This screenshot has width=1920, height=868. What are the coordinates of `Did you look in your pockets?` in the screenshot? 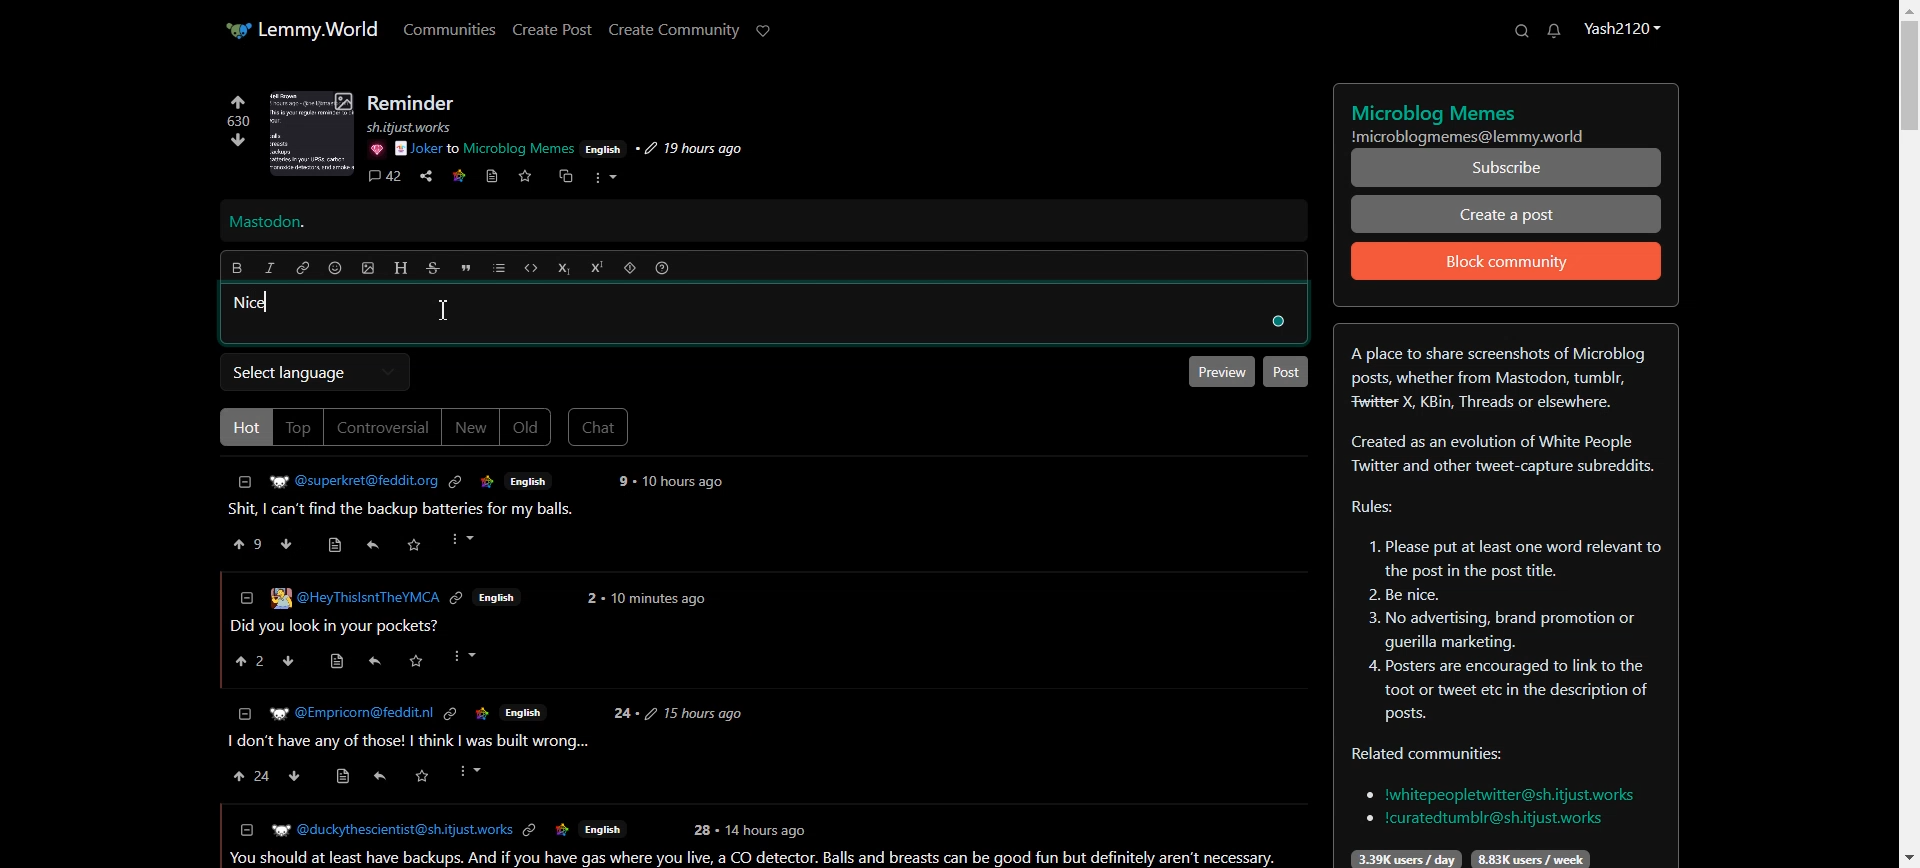 It's located at (340, 626).